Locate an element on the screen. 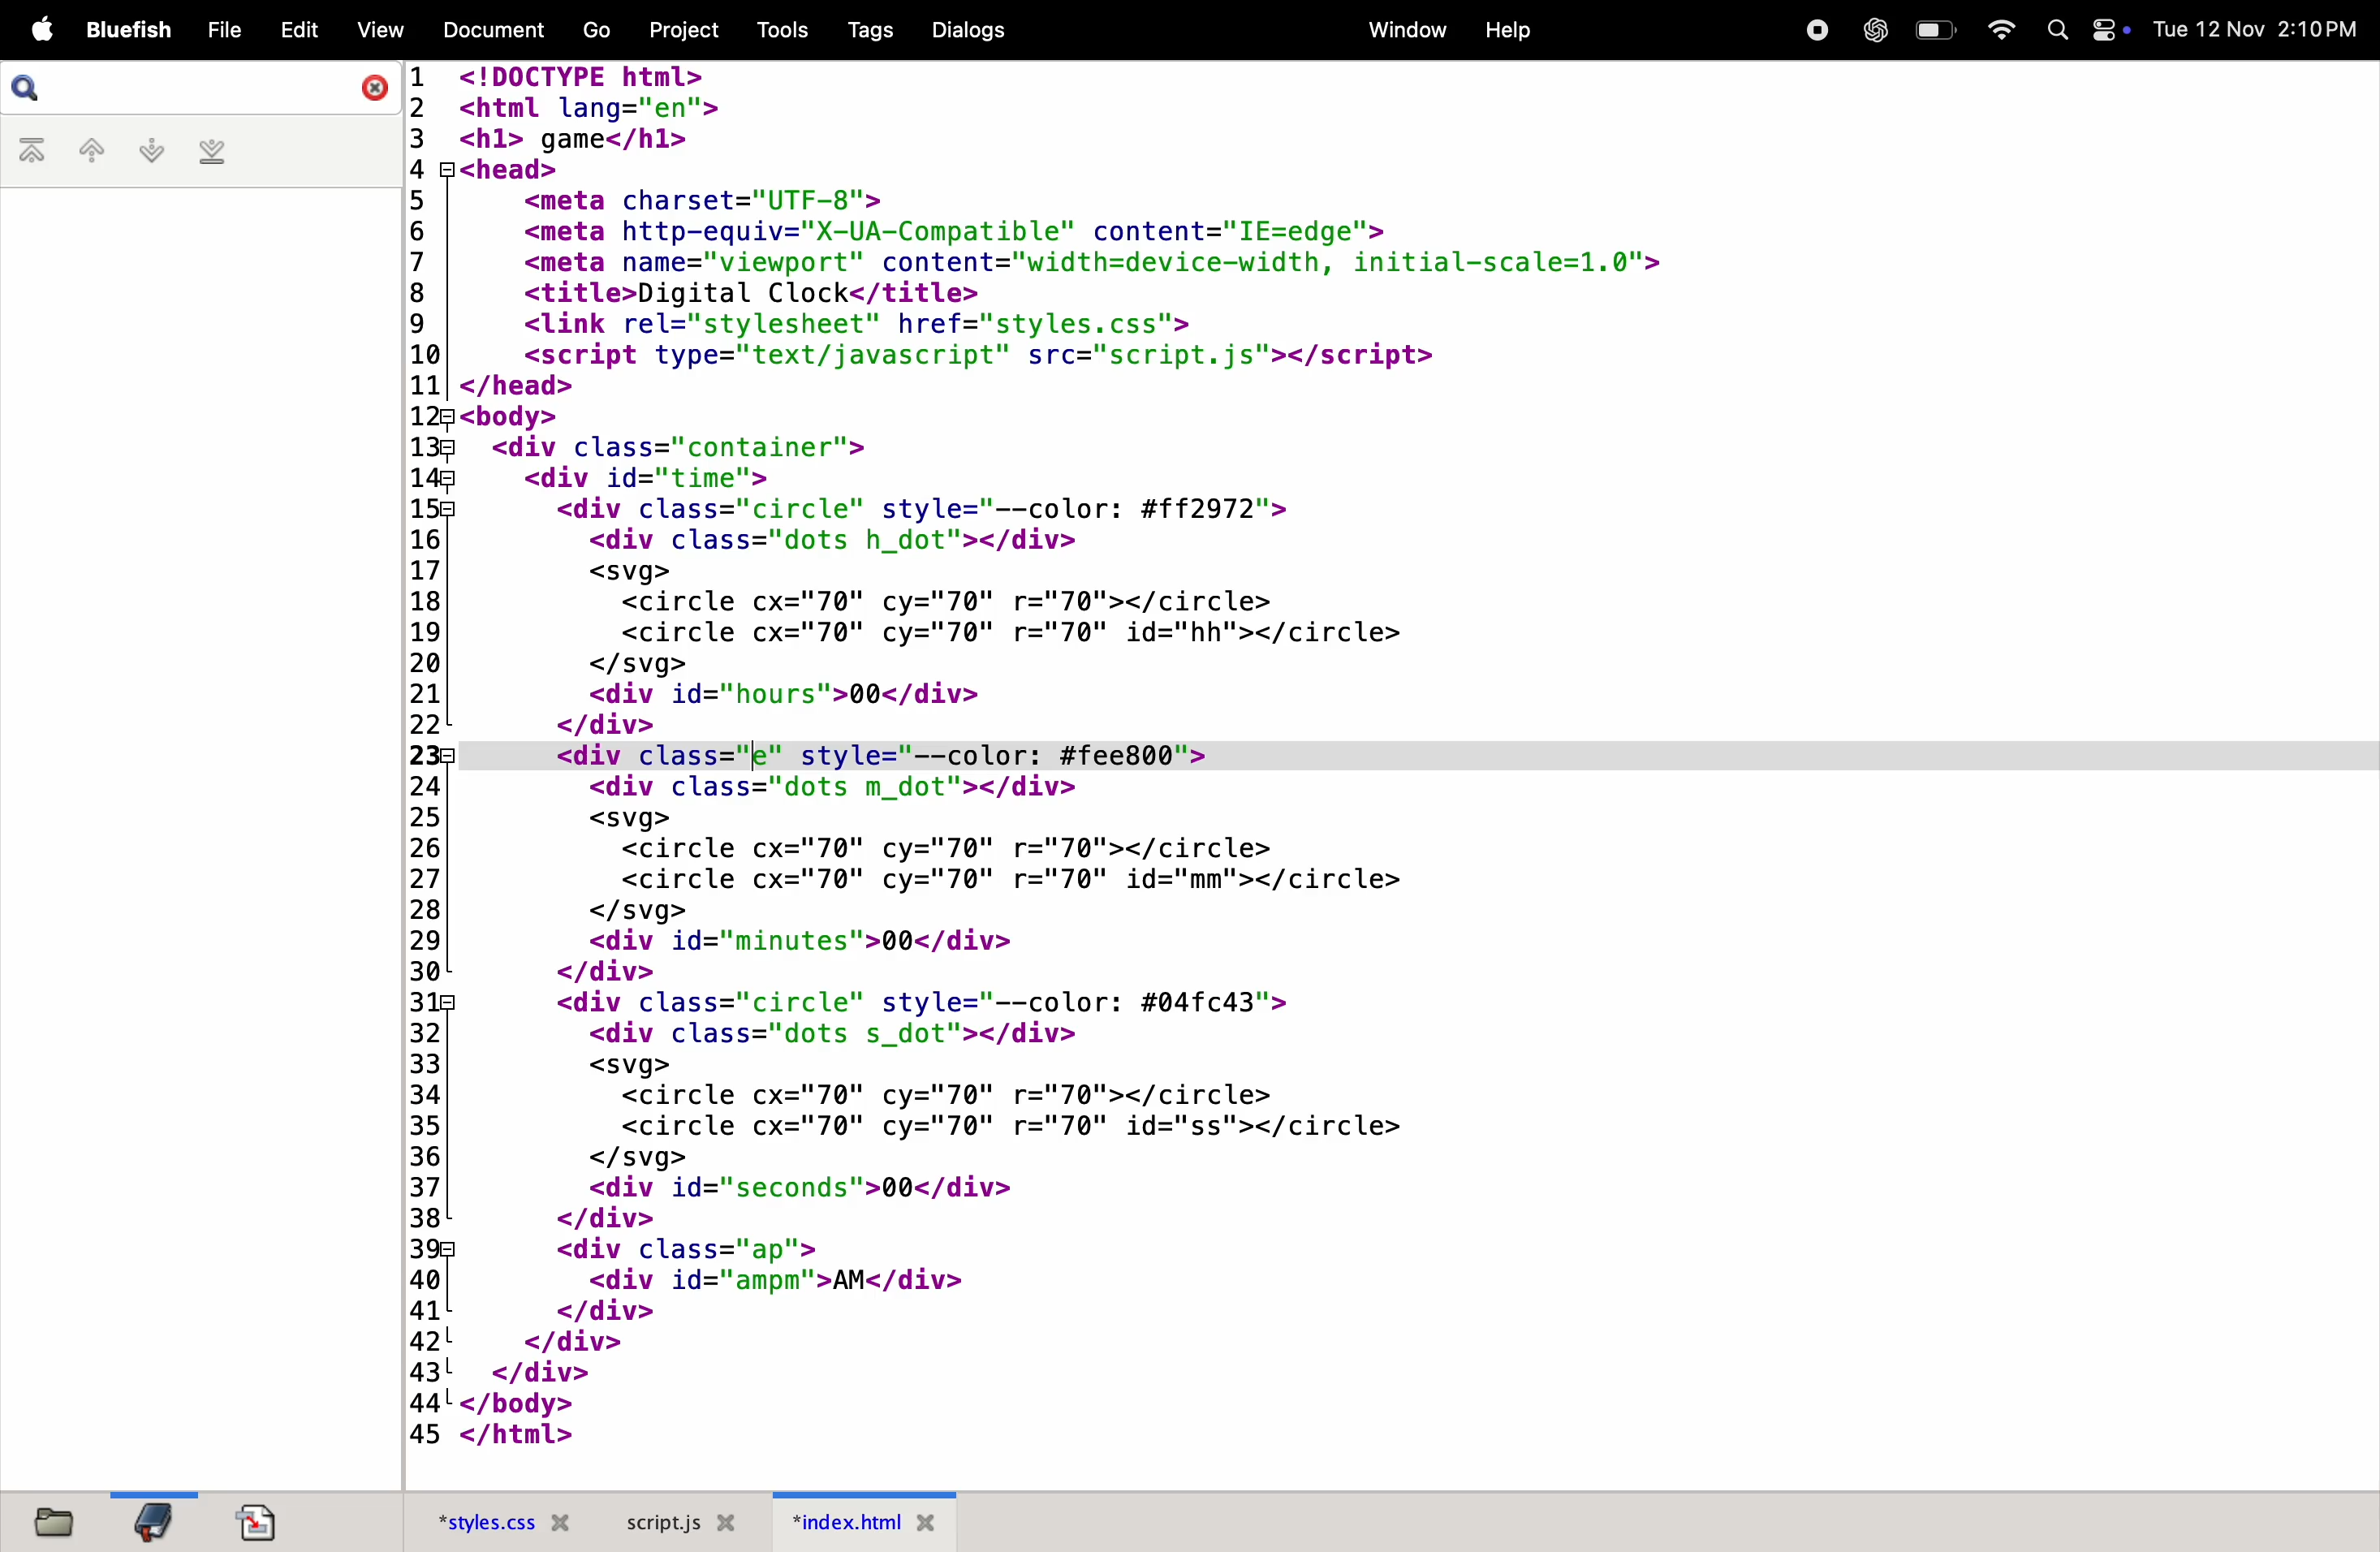 The image size is (2380, 1552). close is located at coordinates (366, 85).